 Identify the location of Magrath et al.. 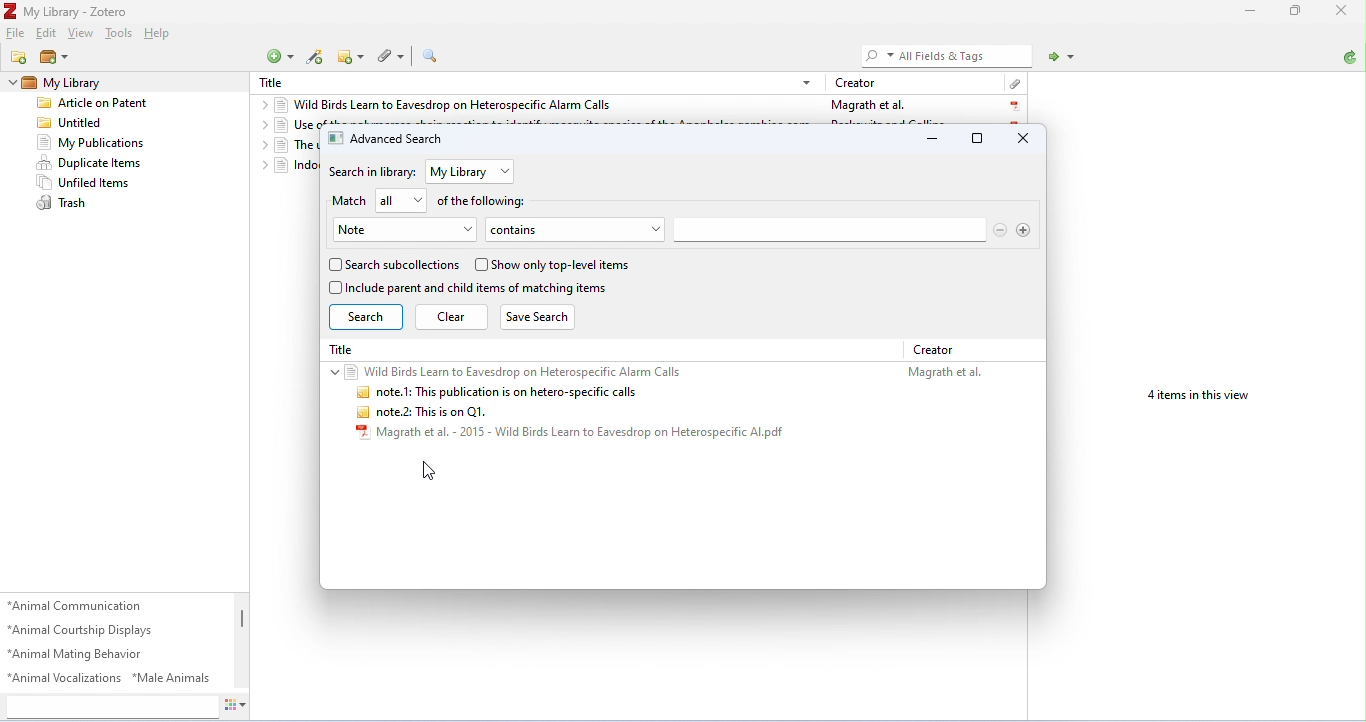
(868, 105).